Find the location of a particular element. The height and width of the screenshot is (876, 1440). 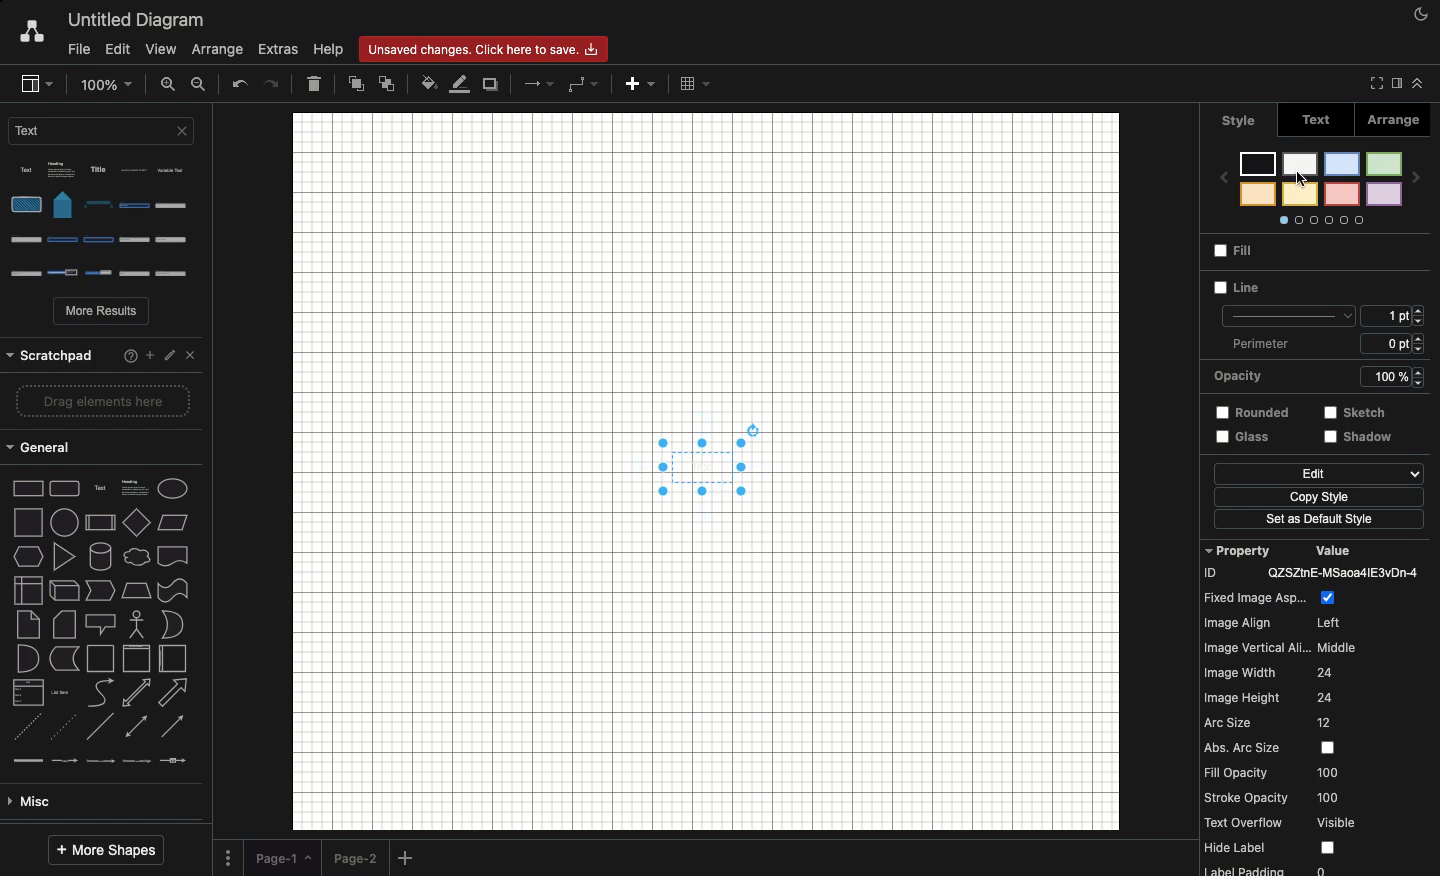

Line fill is located at coordinates (461, 83).